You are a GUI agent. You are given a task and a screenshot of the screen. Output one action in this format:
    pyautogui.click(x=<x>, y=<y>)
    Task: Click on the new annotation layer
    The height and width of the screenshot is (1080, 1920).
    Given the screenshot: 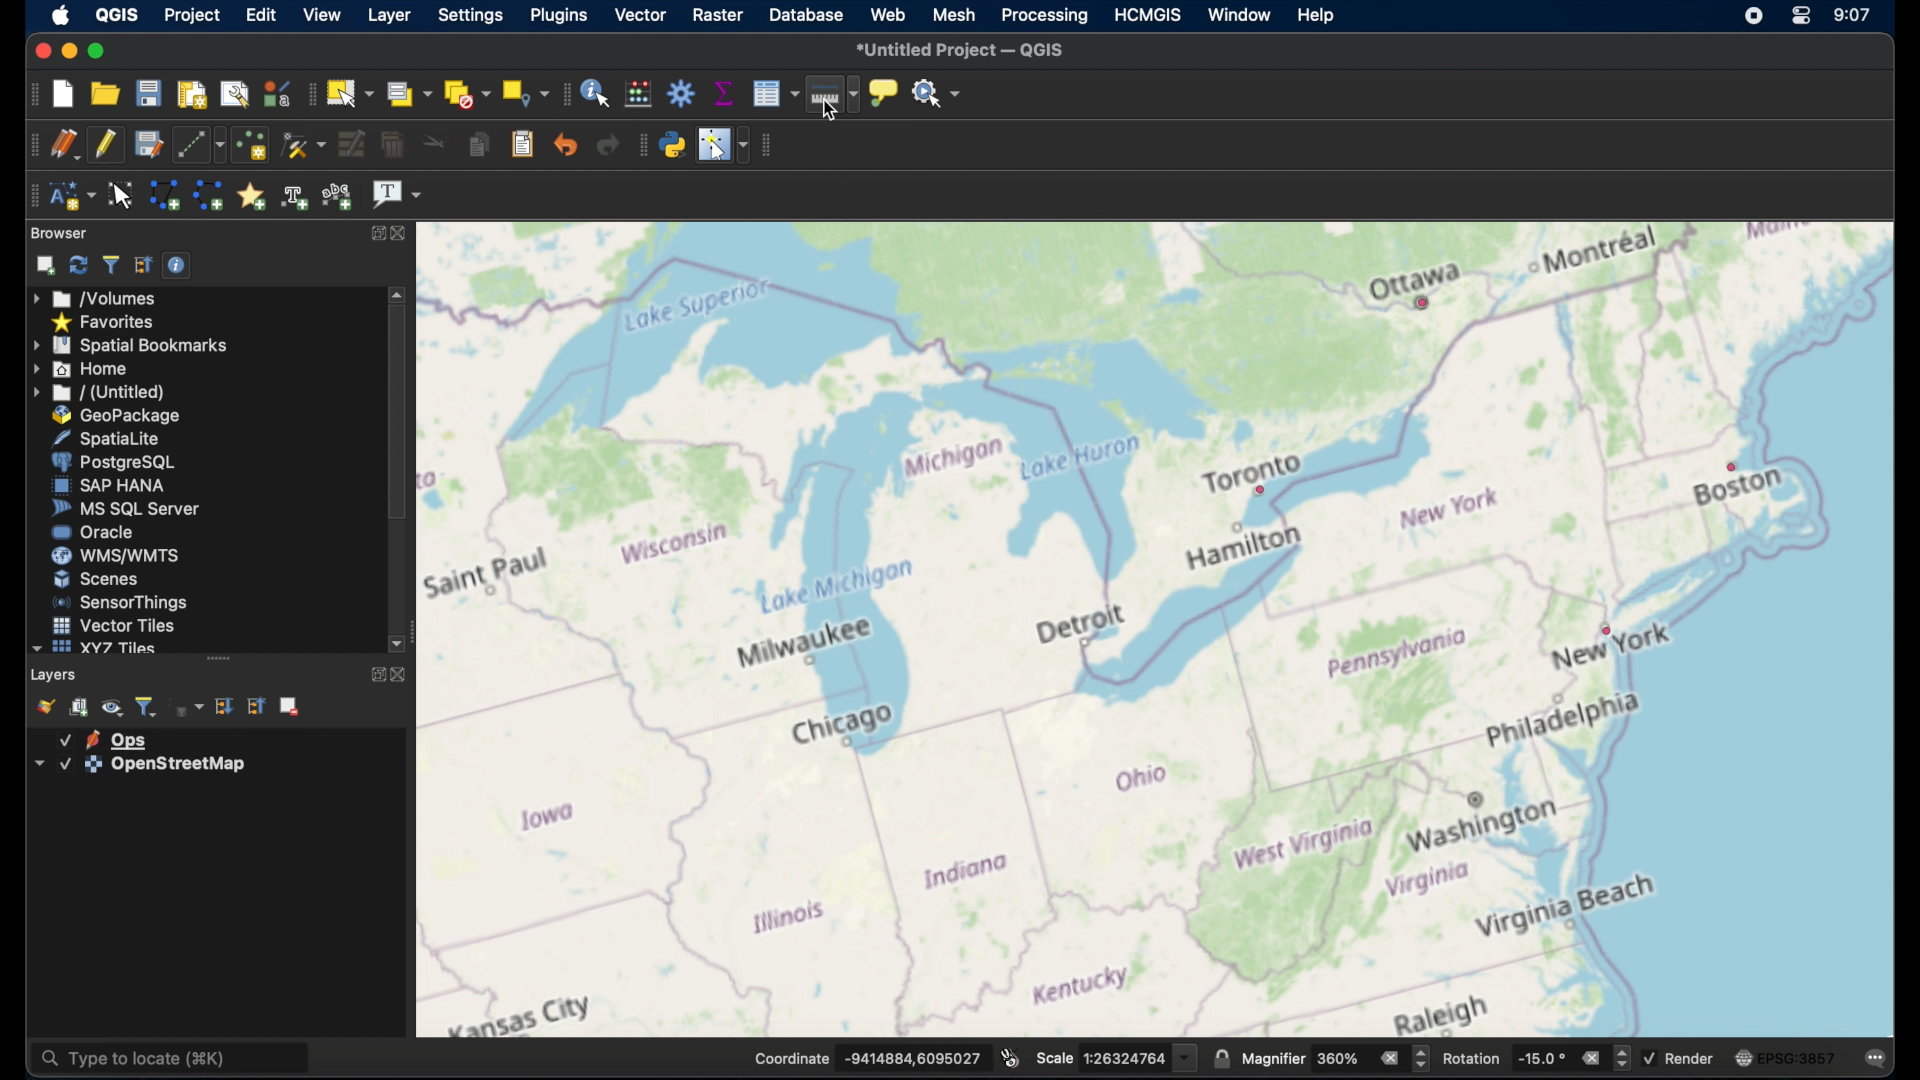 What is the action you would take?
    pyautogui.click(x=71, y=196)
    